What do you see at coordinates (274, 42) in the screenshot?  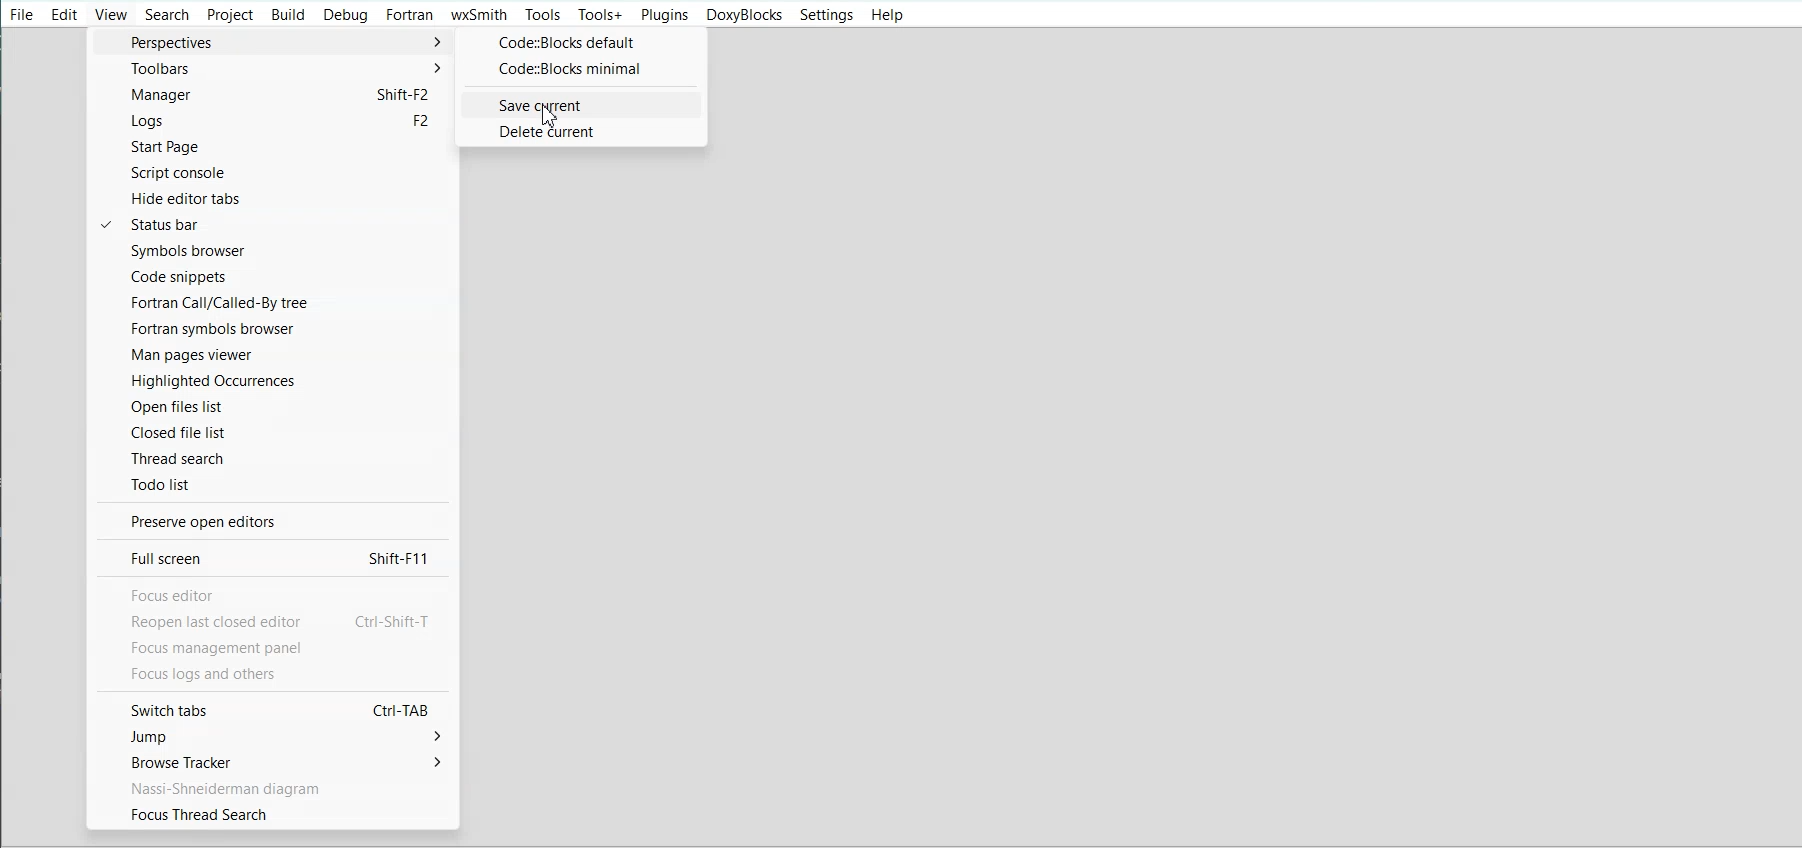 I see `Perspective` at bounding box center [274, 42].